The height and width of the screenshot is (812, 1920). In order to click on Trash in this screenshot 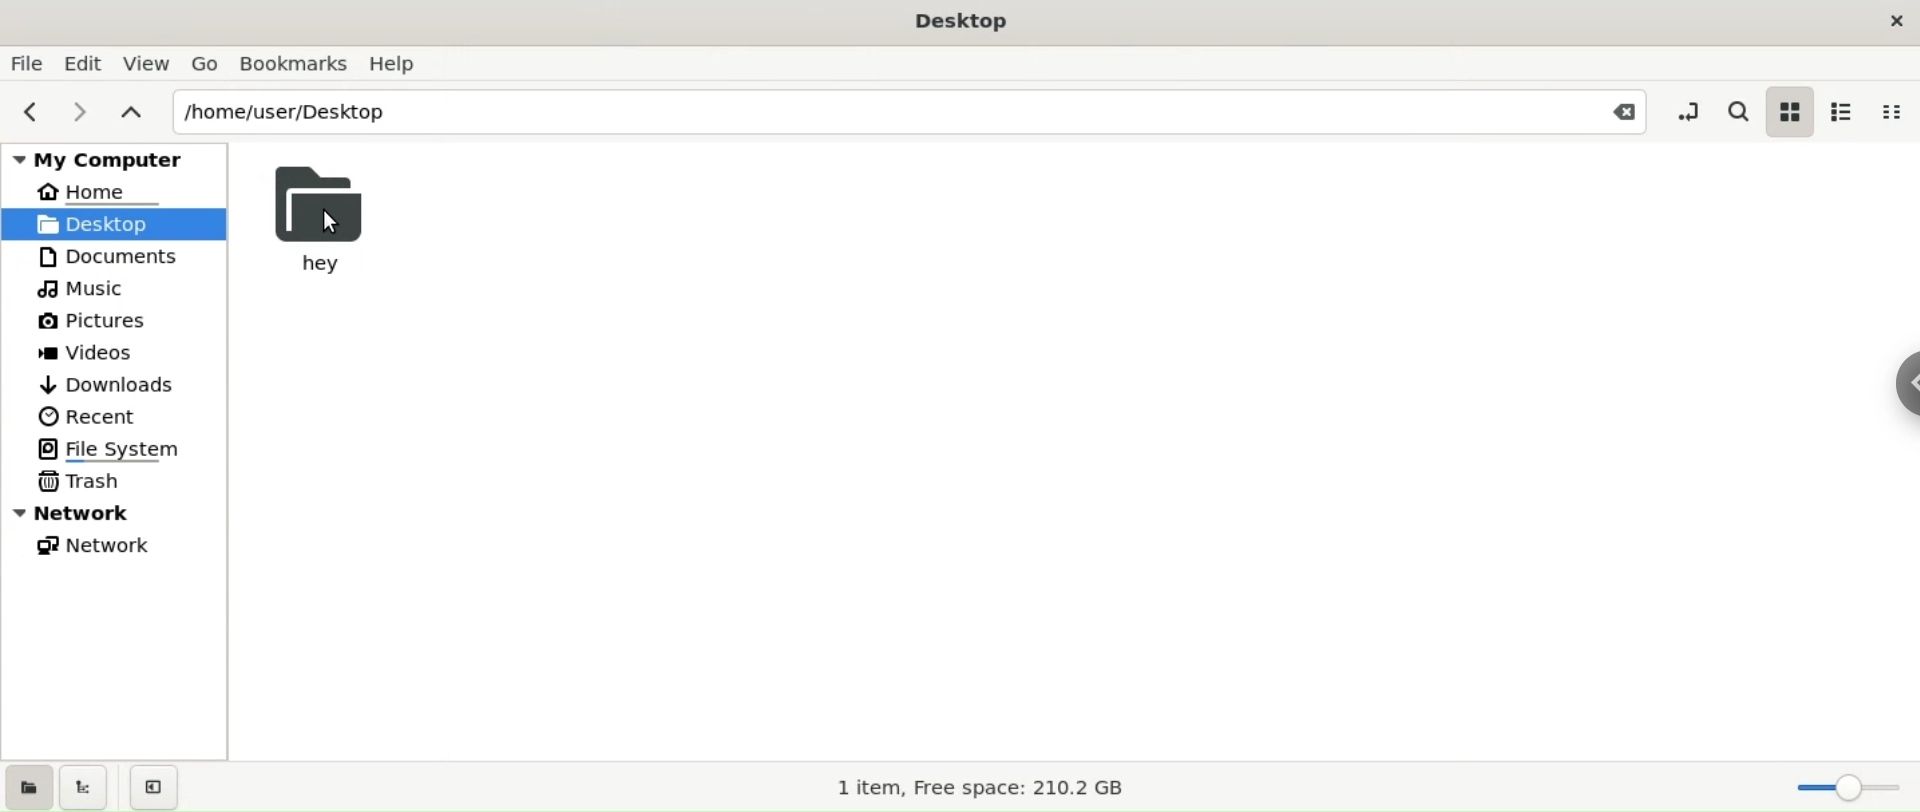, I will do `click(82, 483)`.